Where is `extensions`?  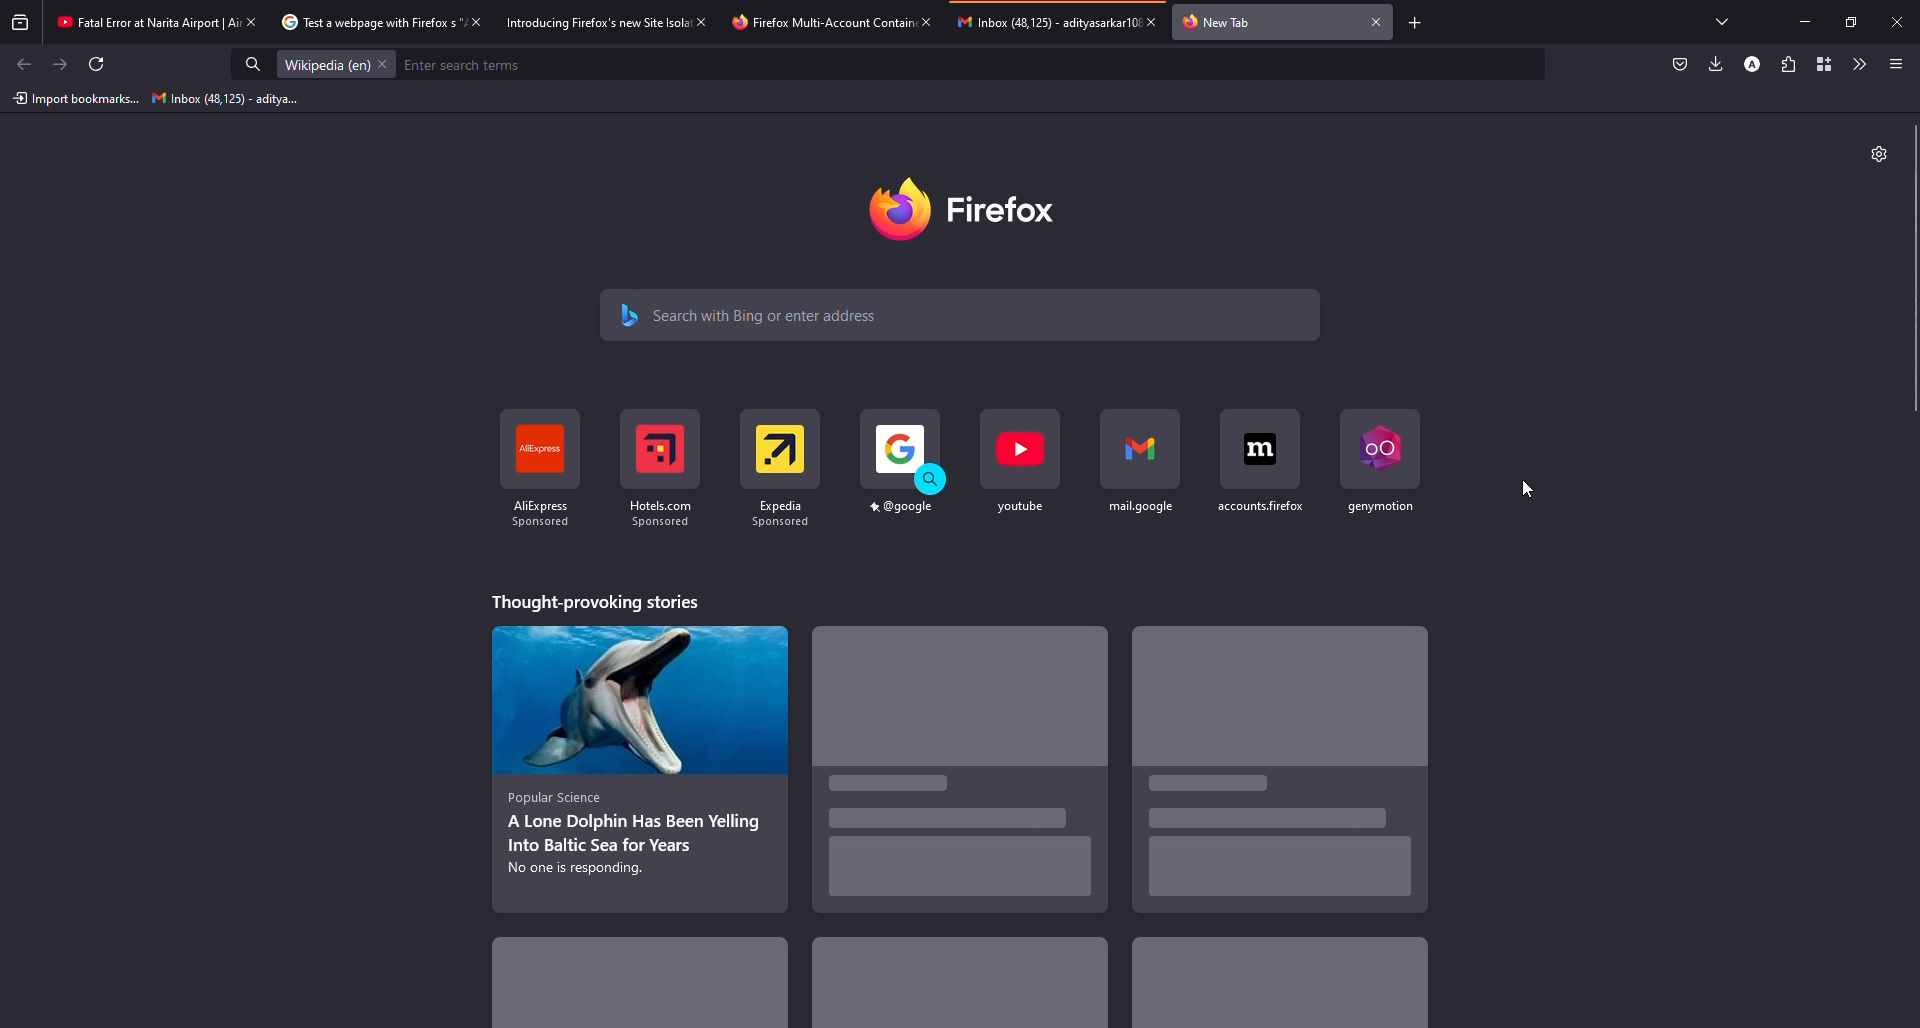
extensions is located at coordinates (1790, 65).